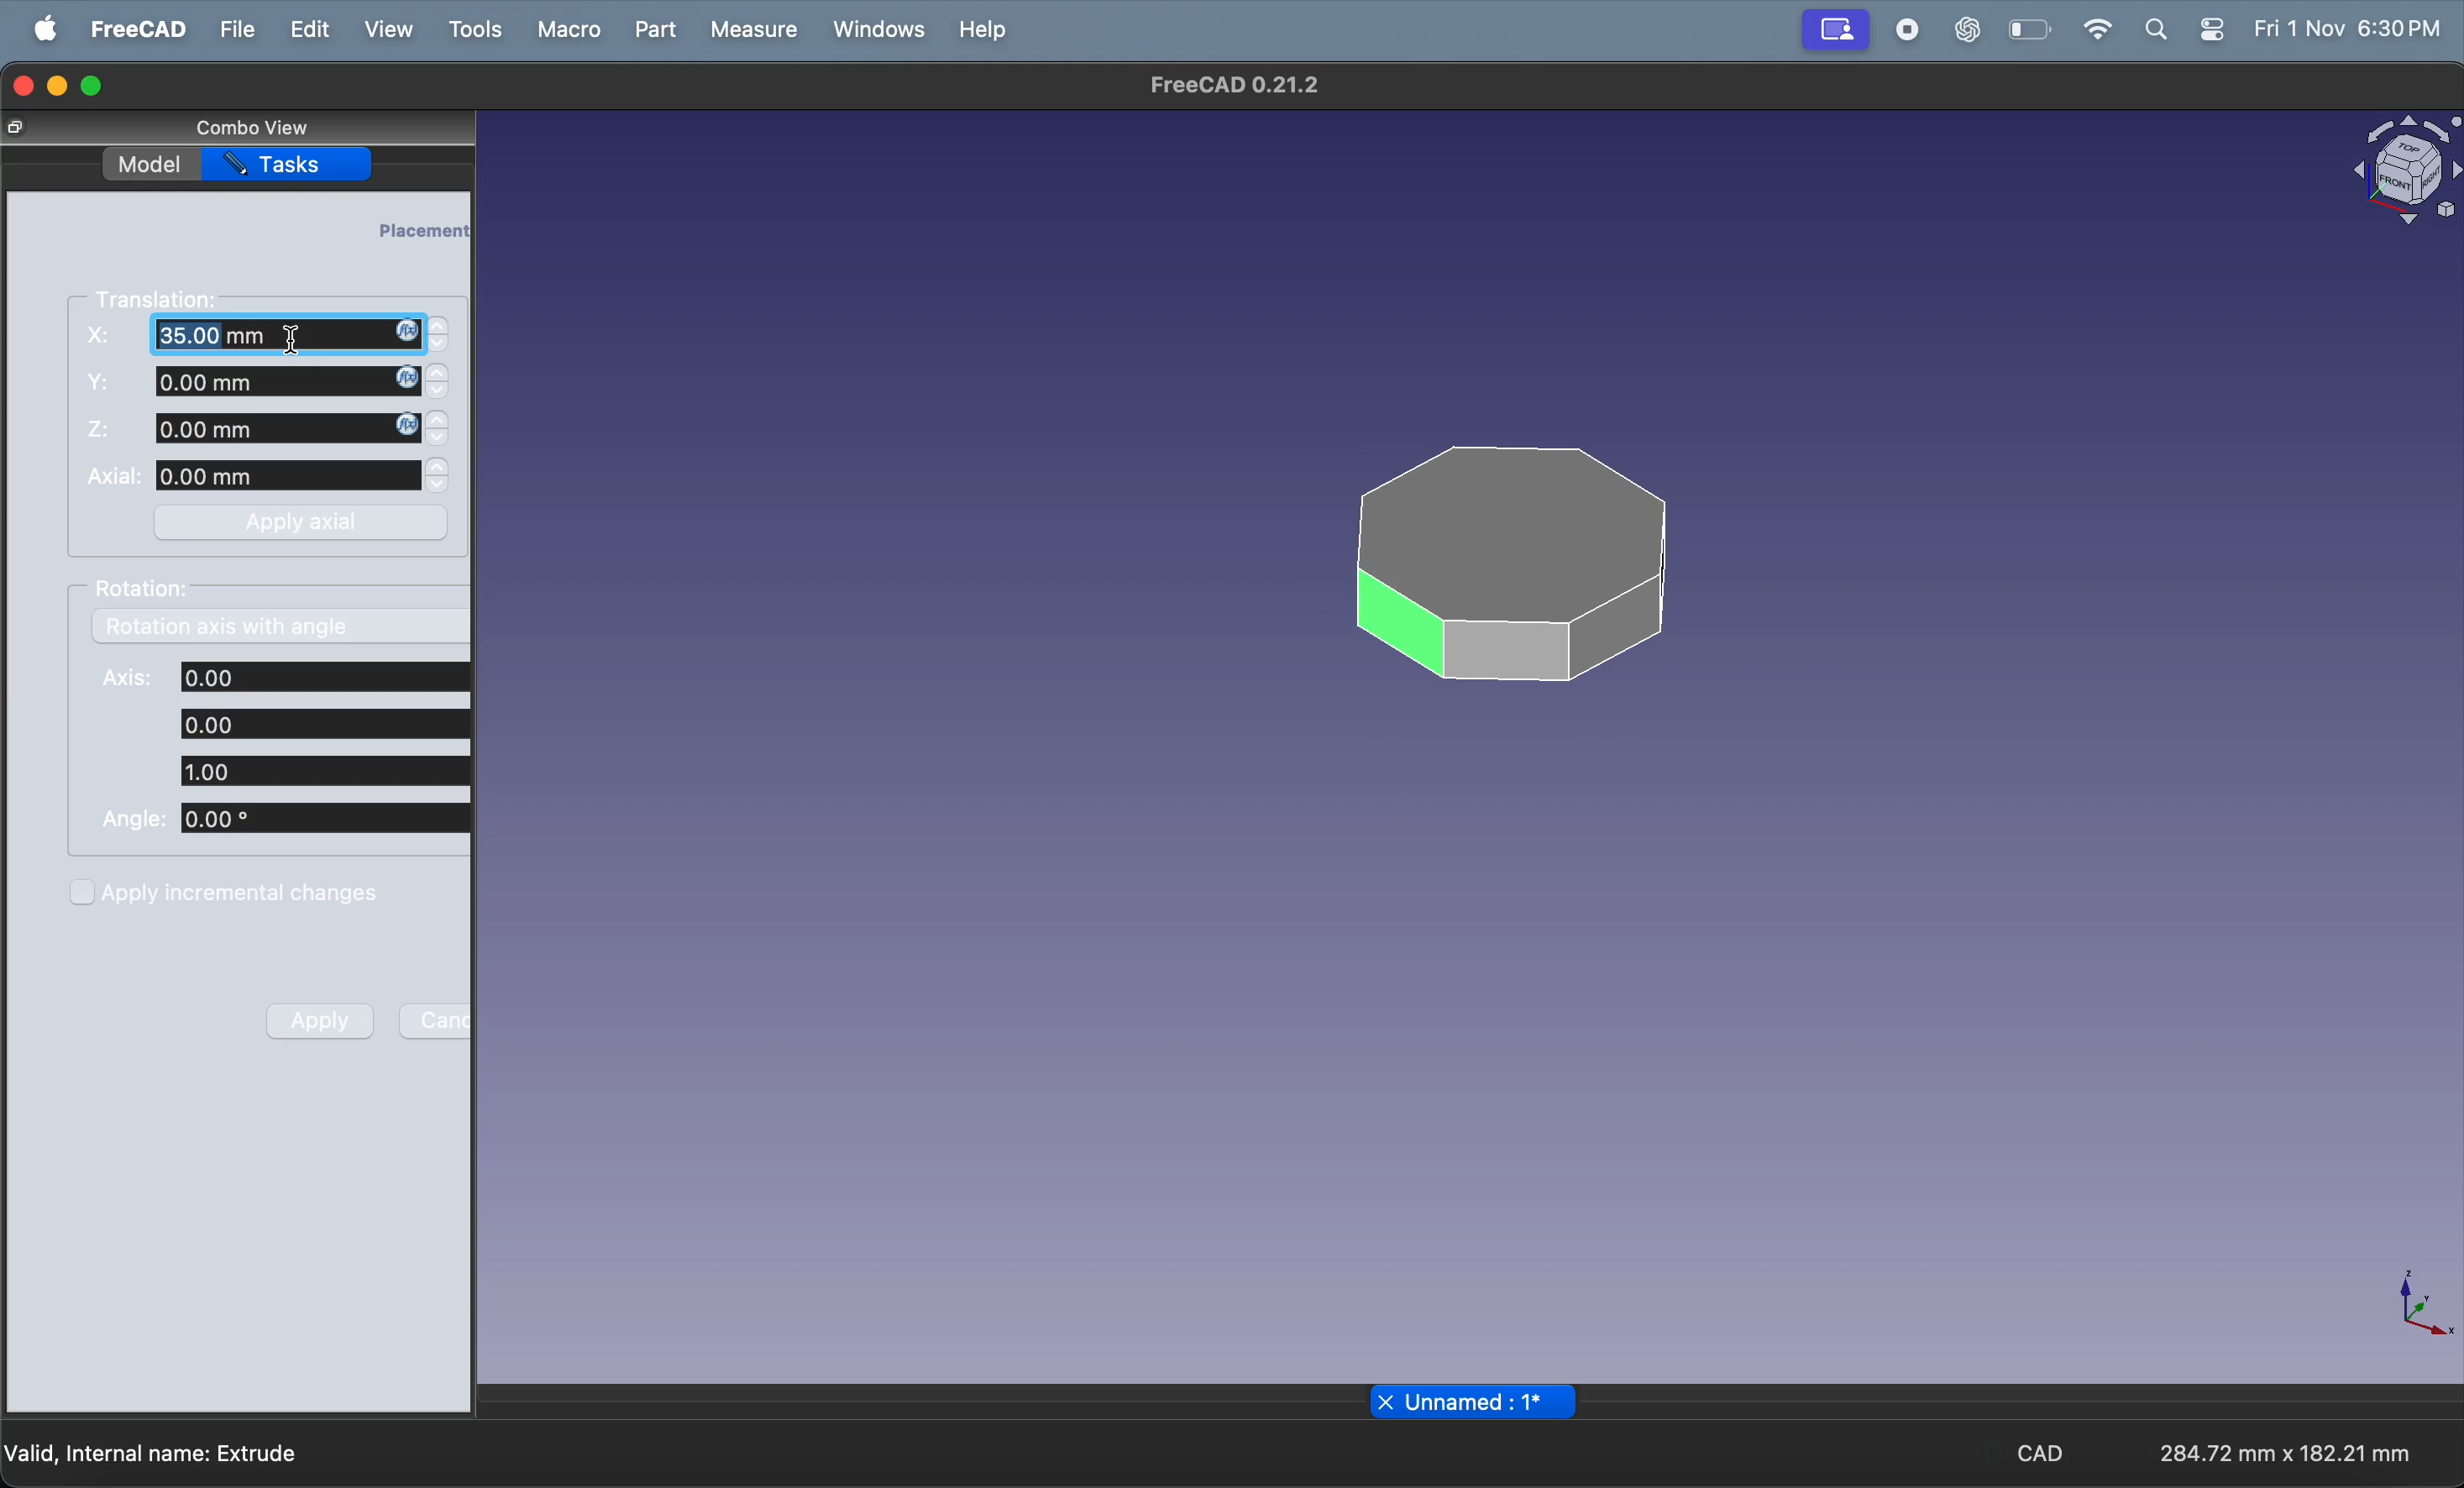  What do you see at coordinates (307, 522) in the screenshot?
I see `Apply axial` at bounding box center [307, 522].